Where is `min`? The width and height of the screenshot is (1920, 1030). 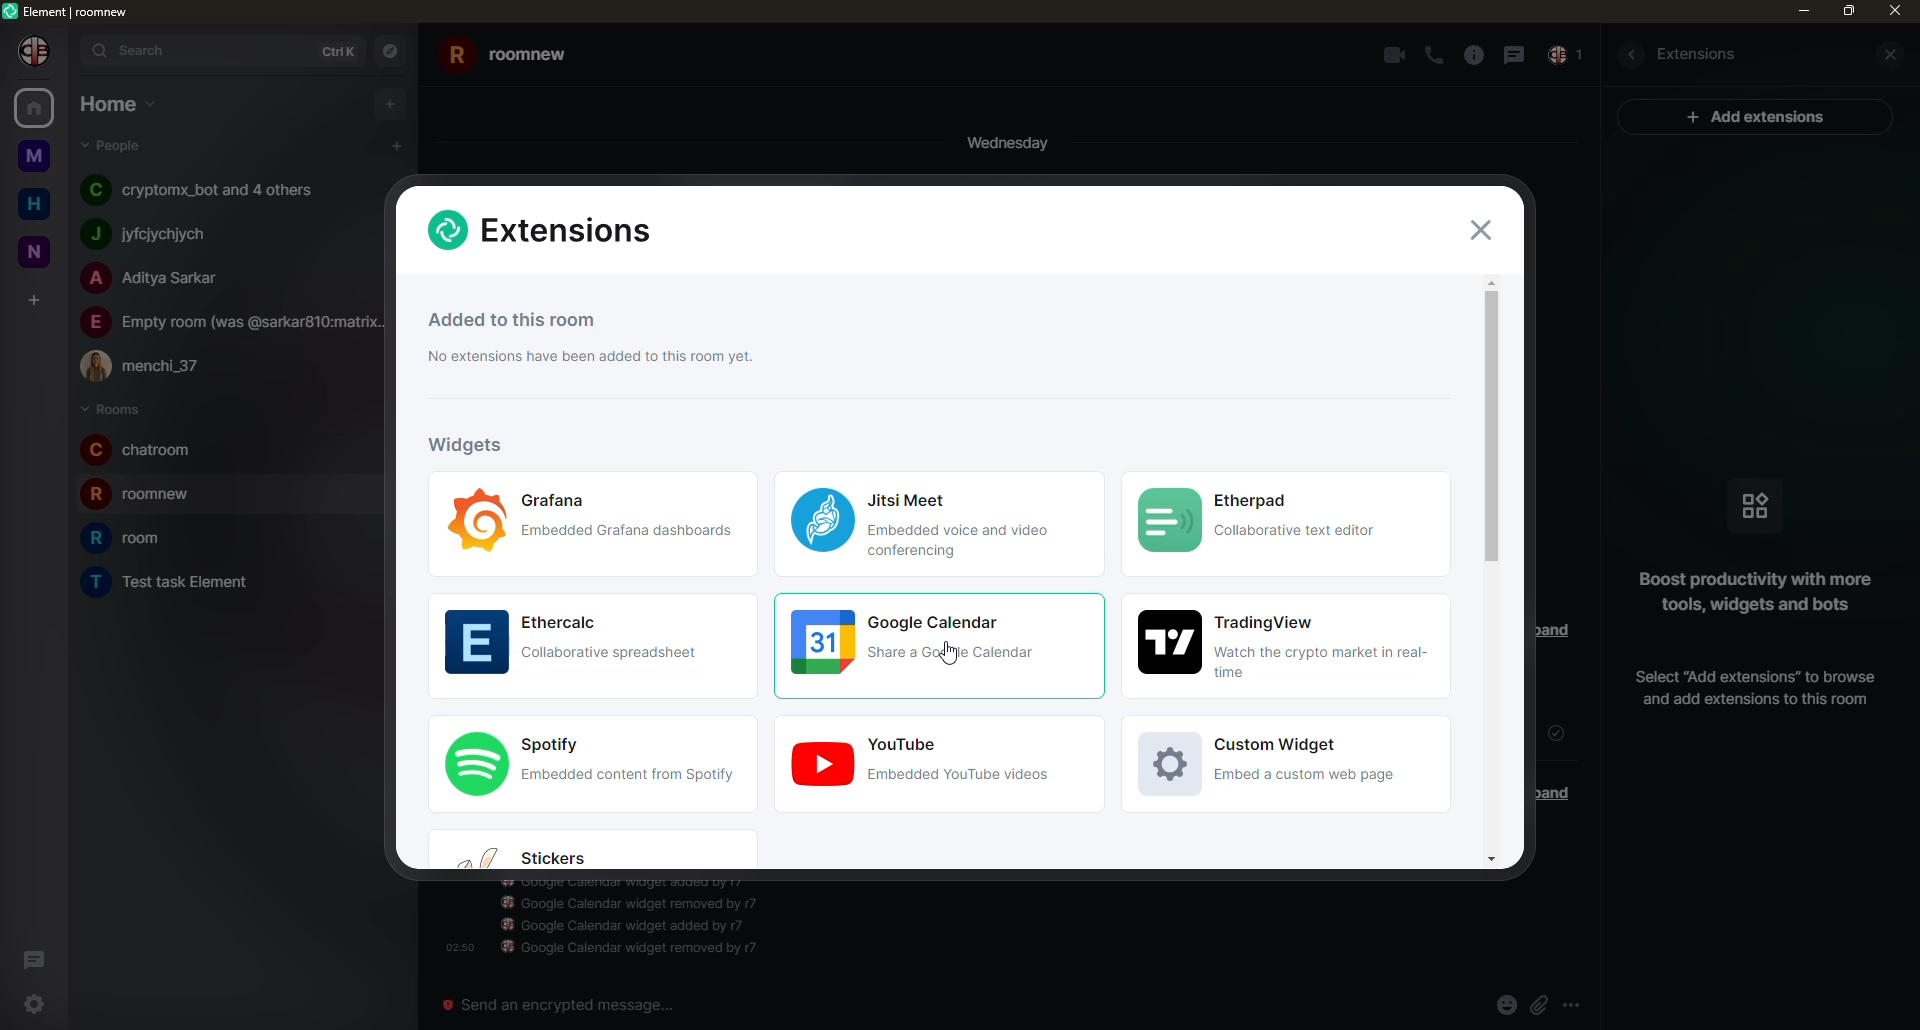
min is located at coordinates (1797, 11).